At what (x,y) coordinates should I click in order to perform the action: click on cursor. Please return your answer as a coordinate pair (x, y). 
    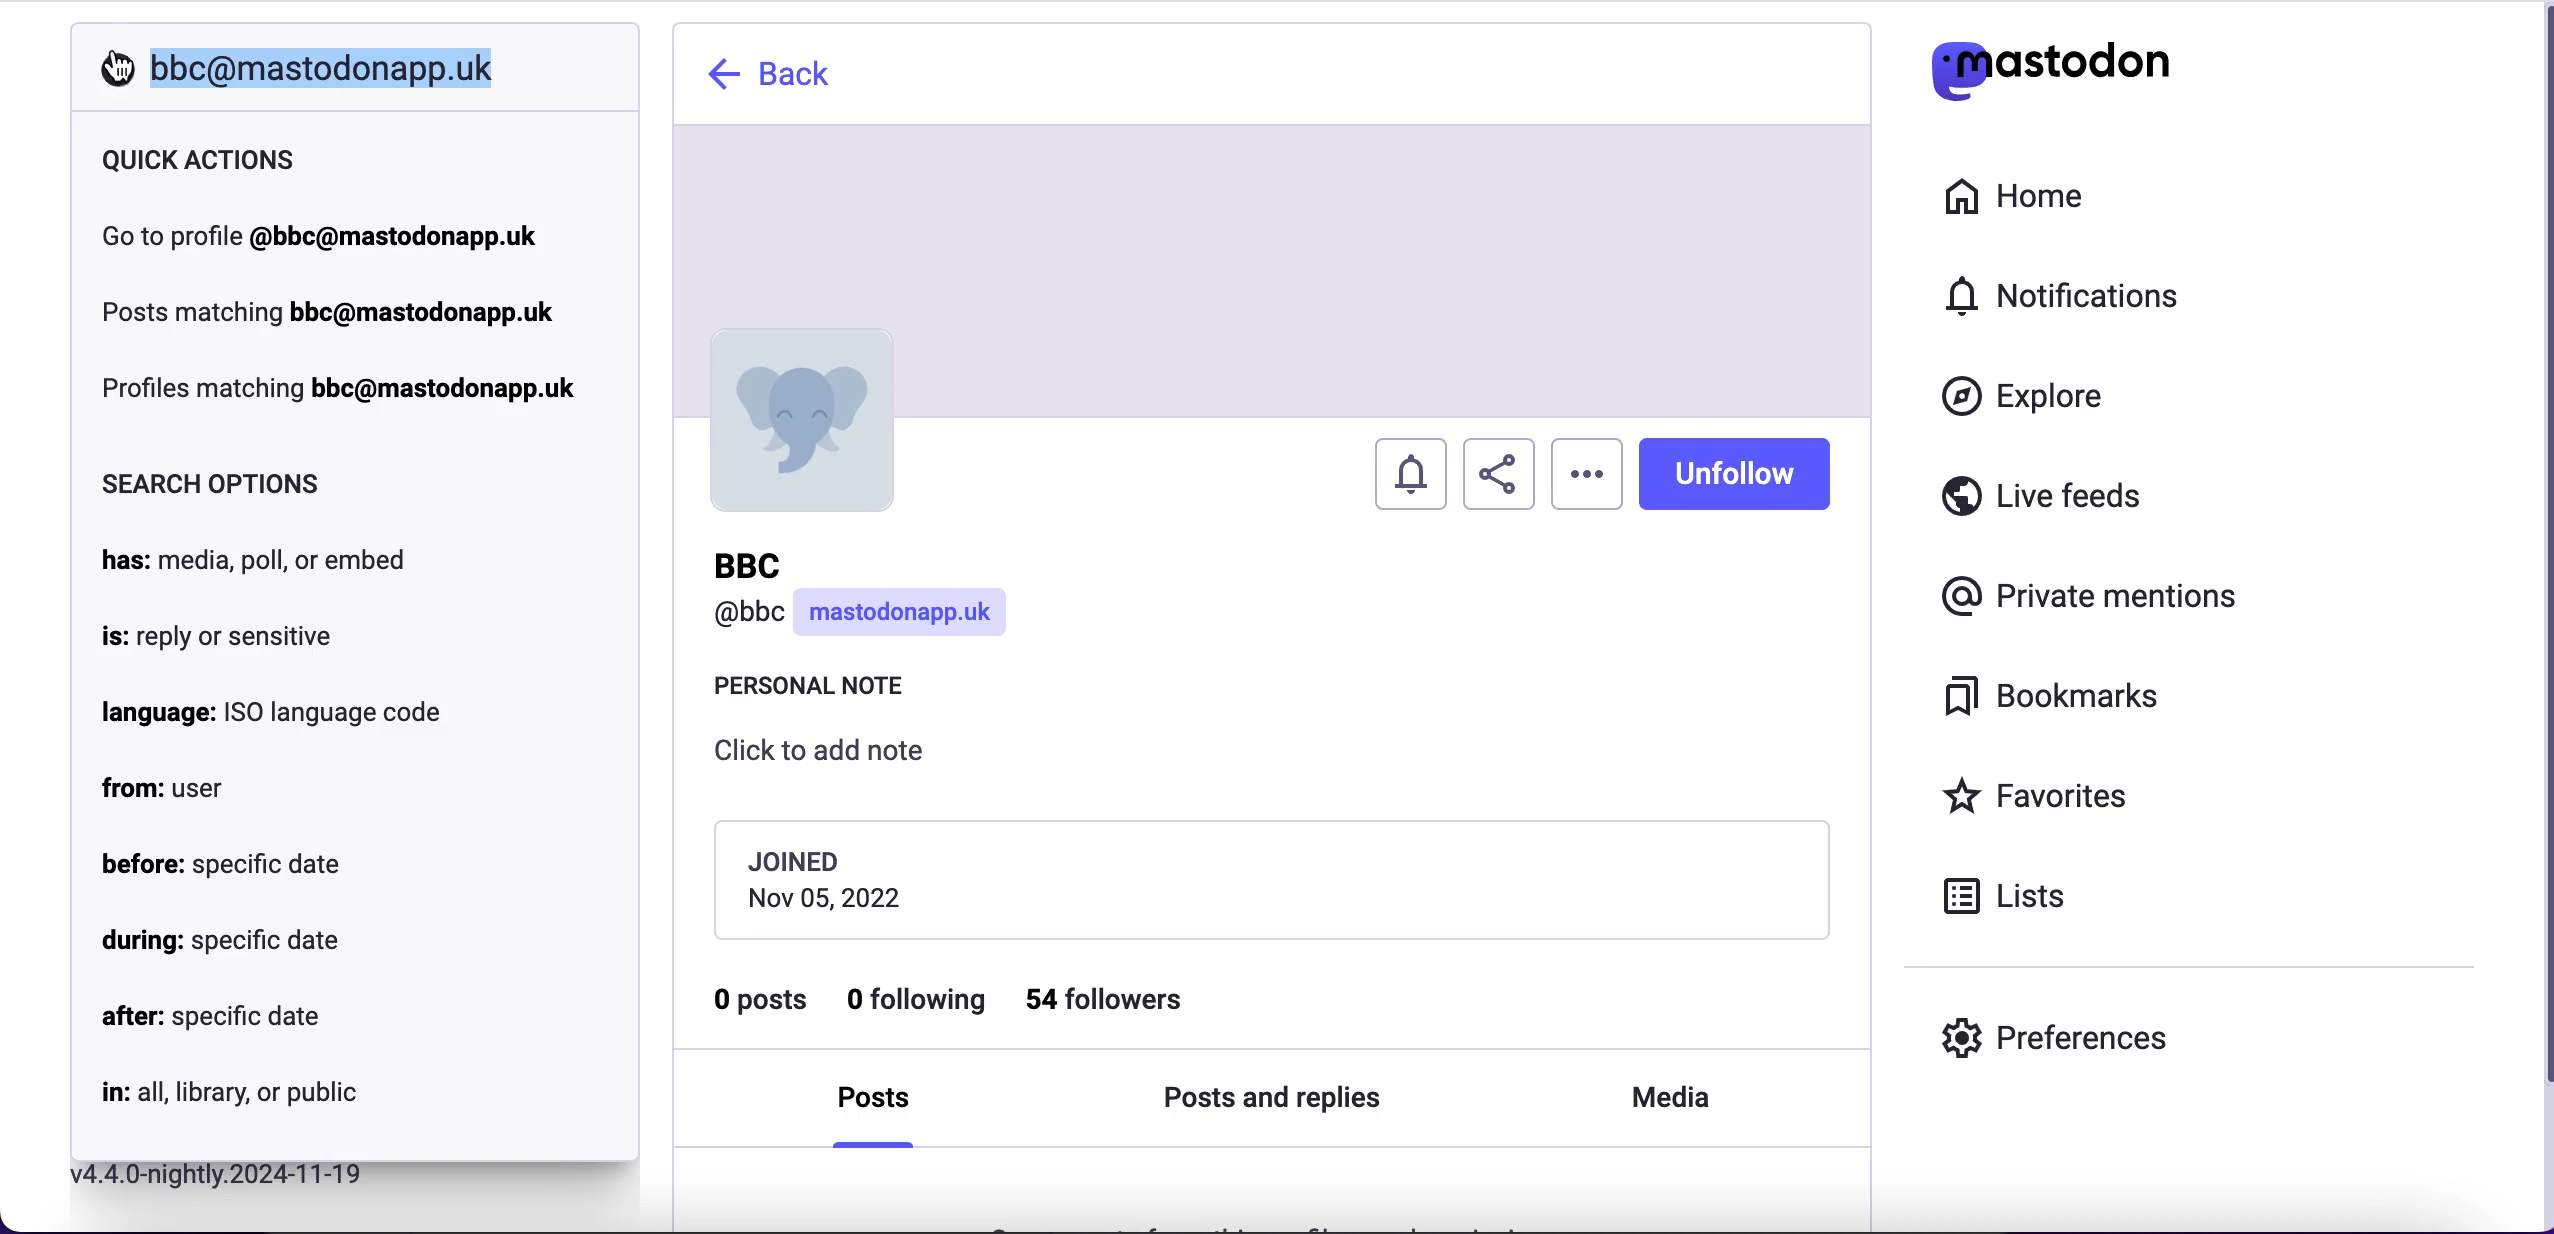
    Looking at the image, I should click on (109, 68).